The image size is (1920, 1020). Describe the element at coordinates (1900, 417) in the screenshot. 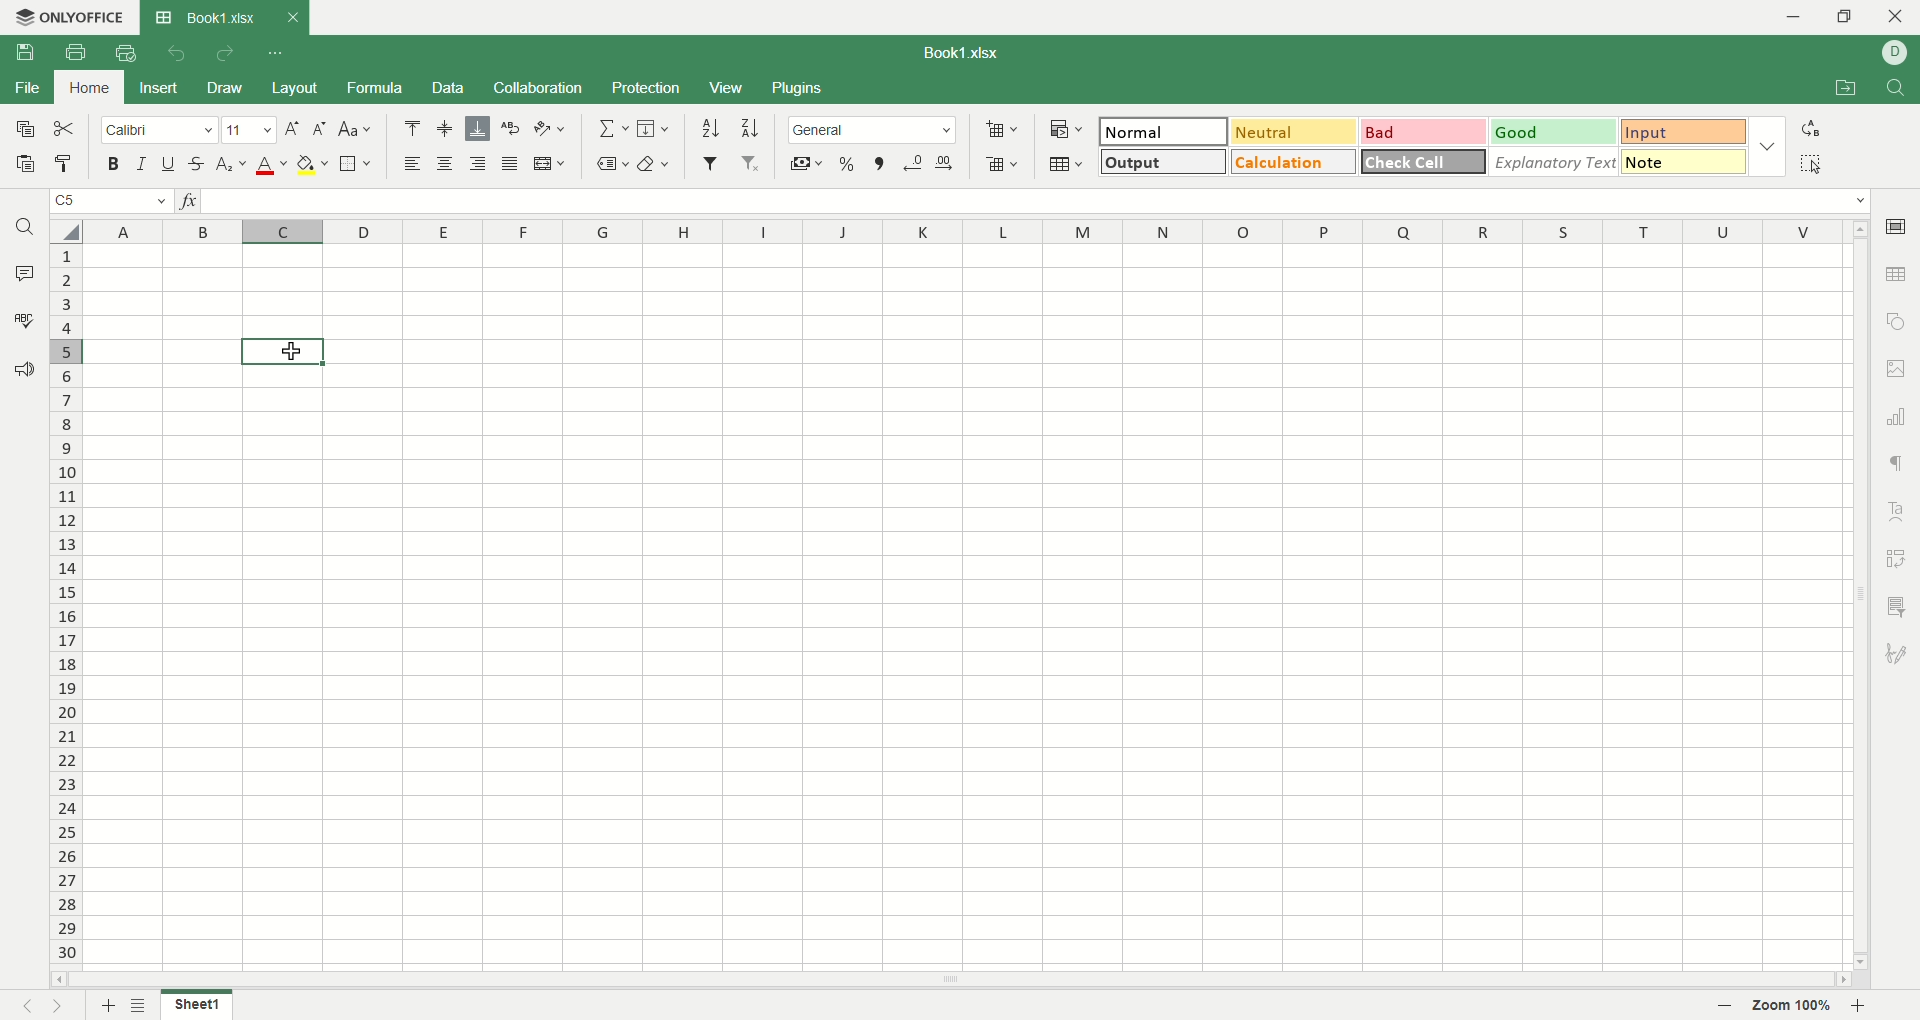

I see `chart setting` at that location.